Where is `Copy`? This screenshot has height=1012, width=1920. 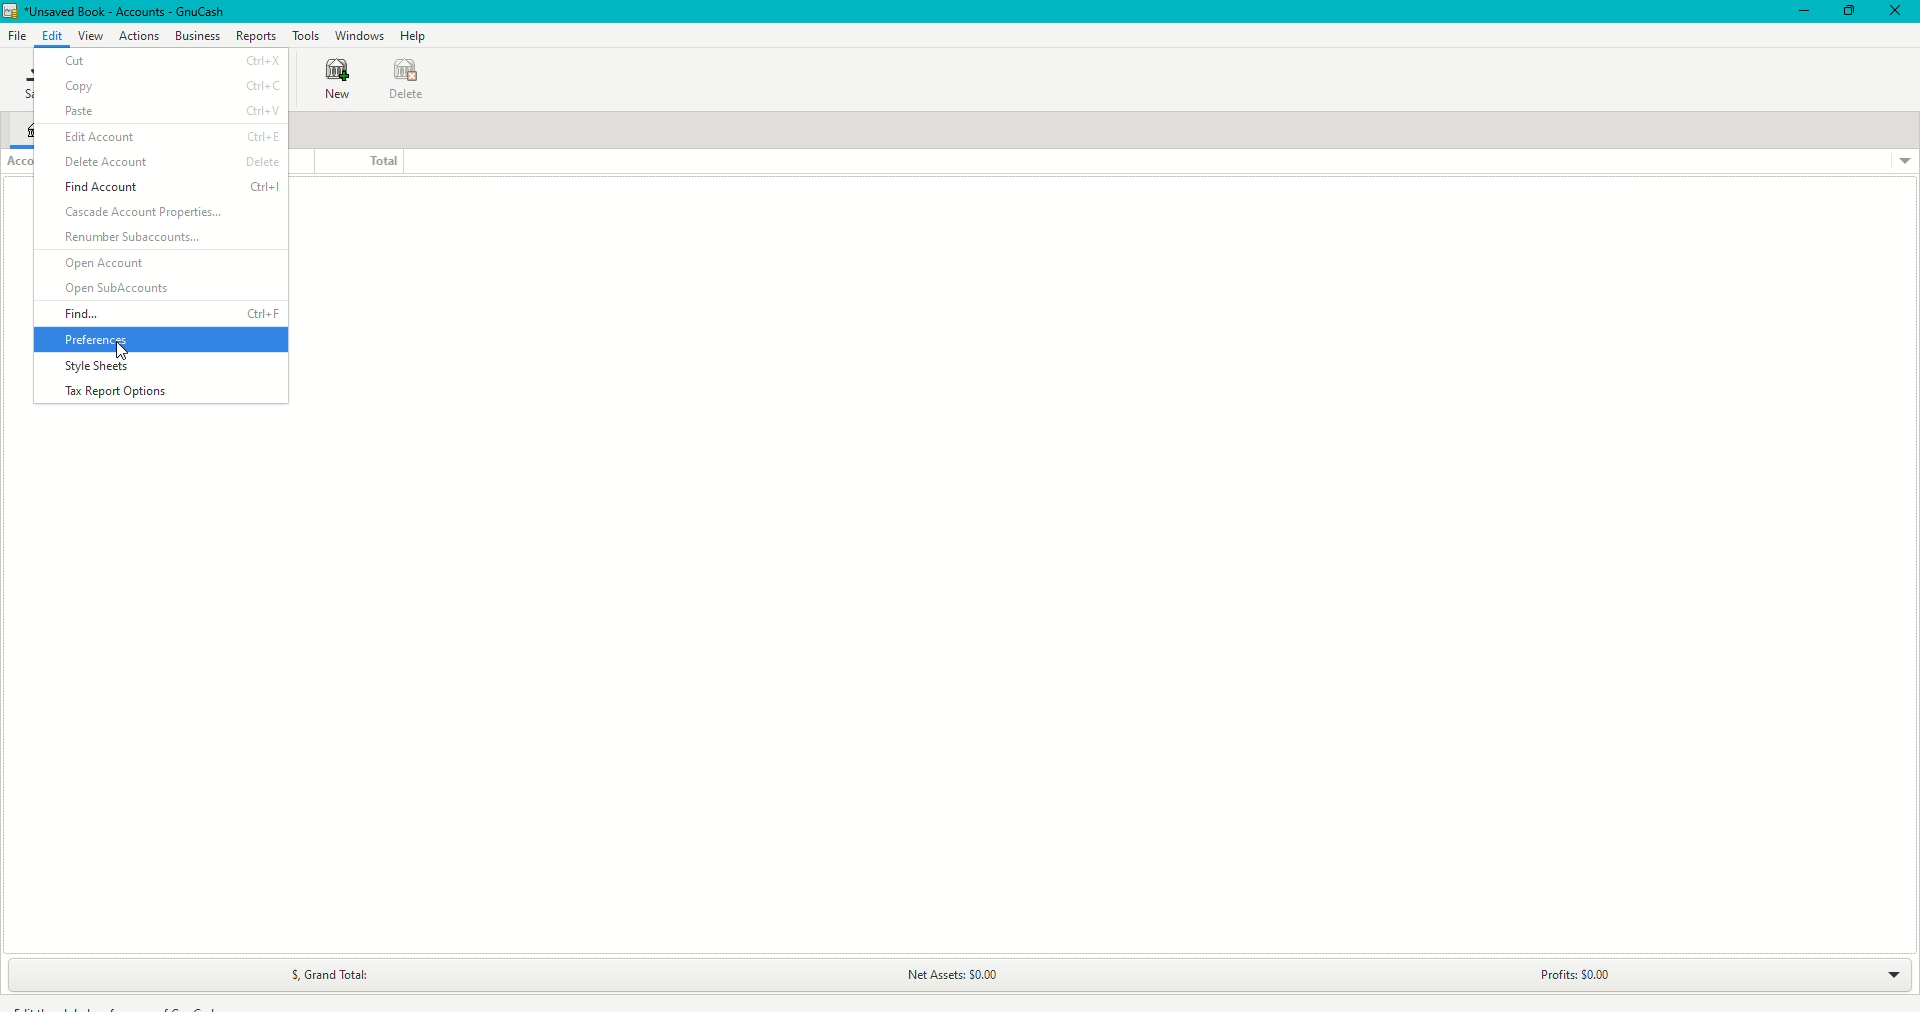
Copy is located at coordinates (173, 87).